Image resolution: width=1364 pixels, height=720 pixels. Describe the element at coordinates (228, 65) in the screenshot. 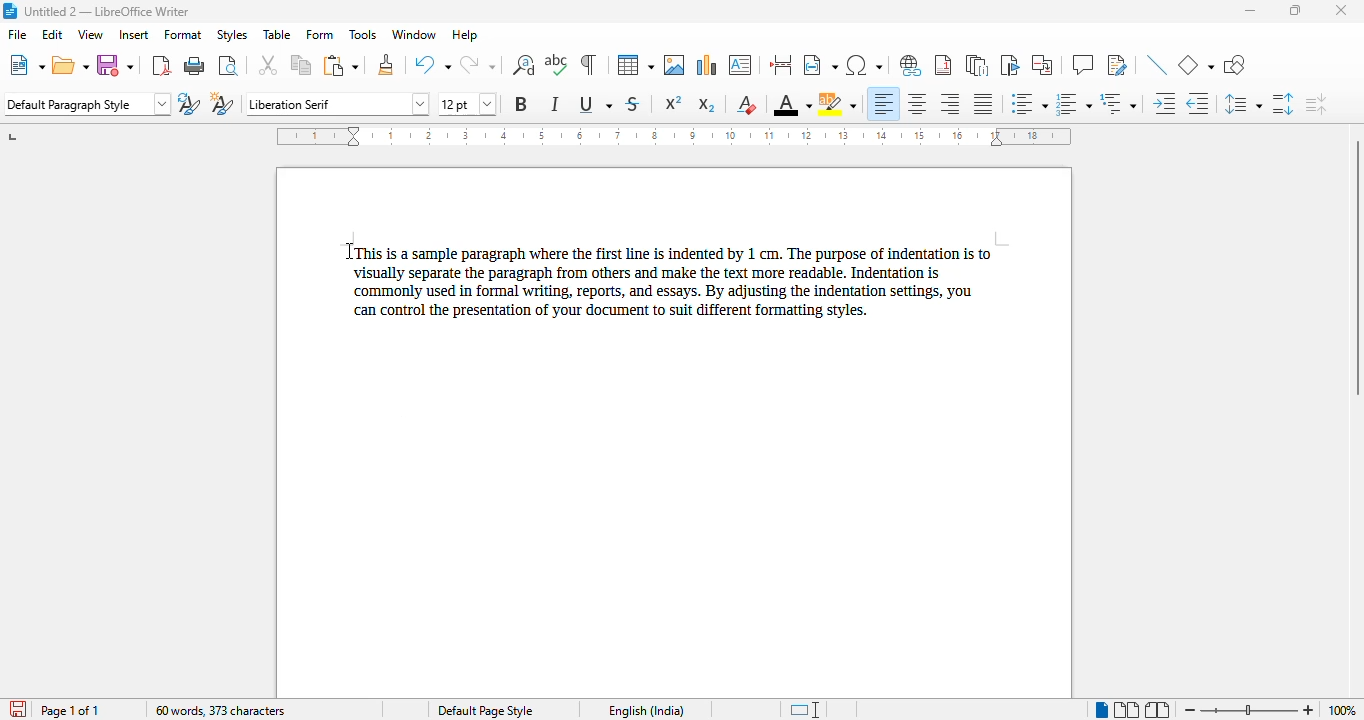

I see `toggle print preview` at that location.